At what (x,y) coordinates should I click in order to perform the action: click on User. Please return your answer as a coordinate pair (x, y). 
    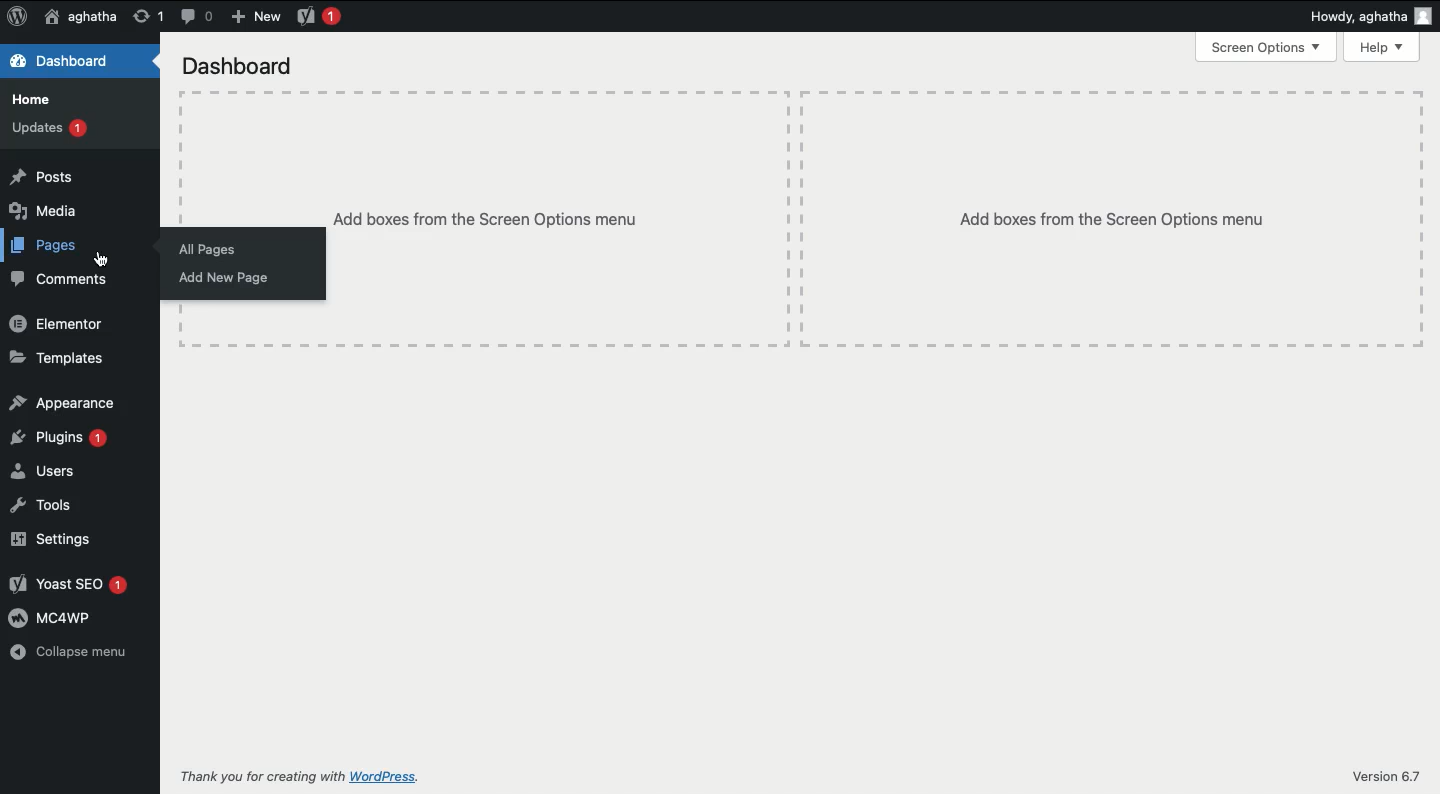
    Looking at the image, I should click on (78, 18).